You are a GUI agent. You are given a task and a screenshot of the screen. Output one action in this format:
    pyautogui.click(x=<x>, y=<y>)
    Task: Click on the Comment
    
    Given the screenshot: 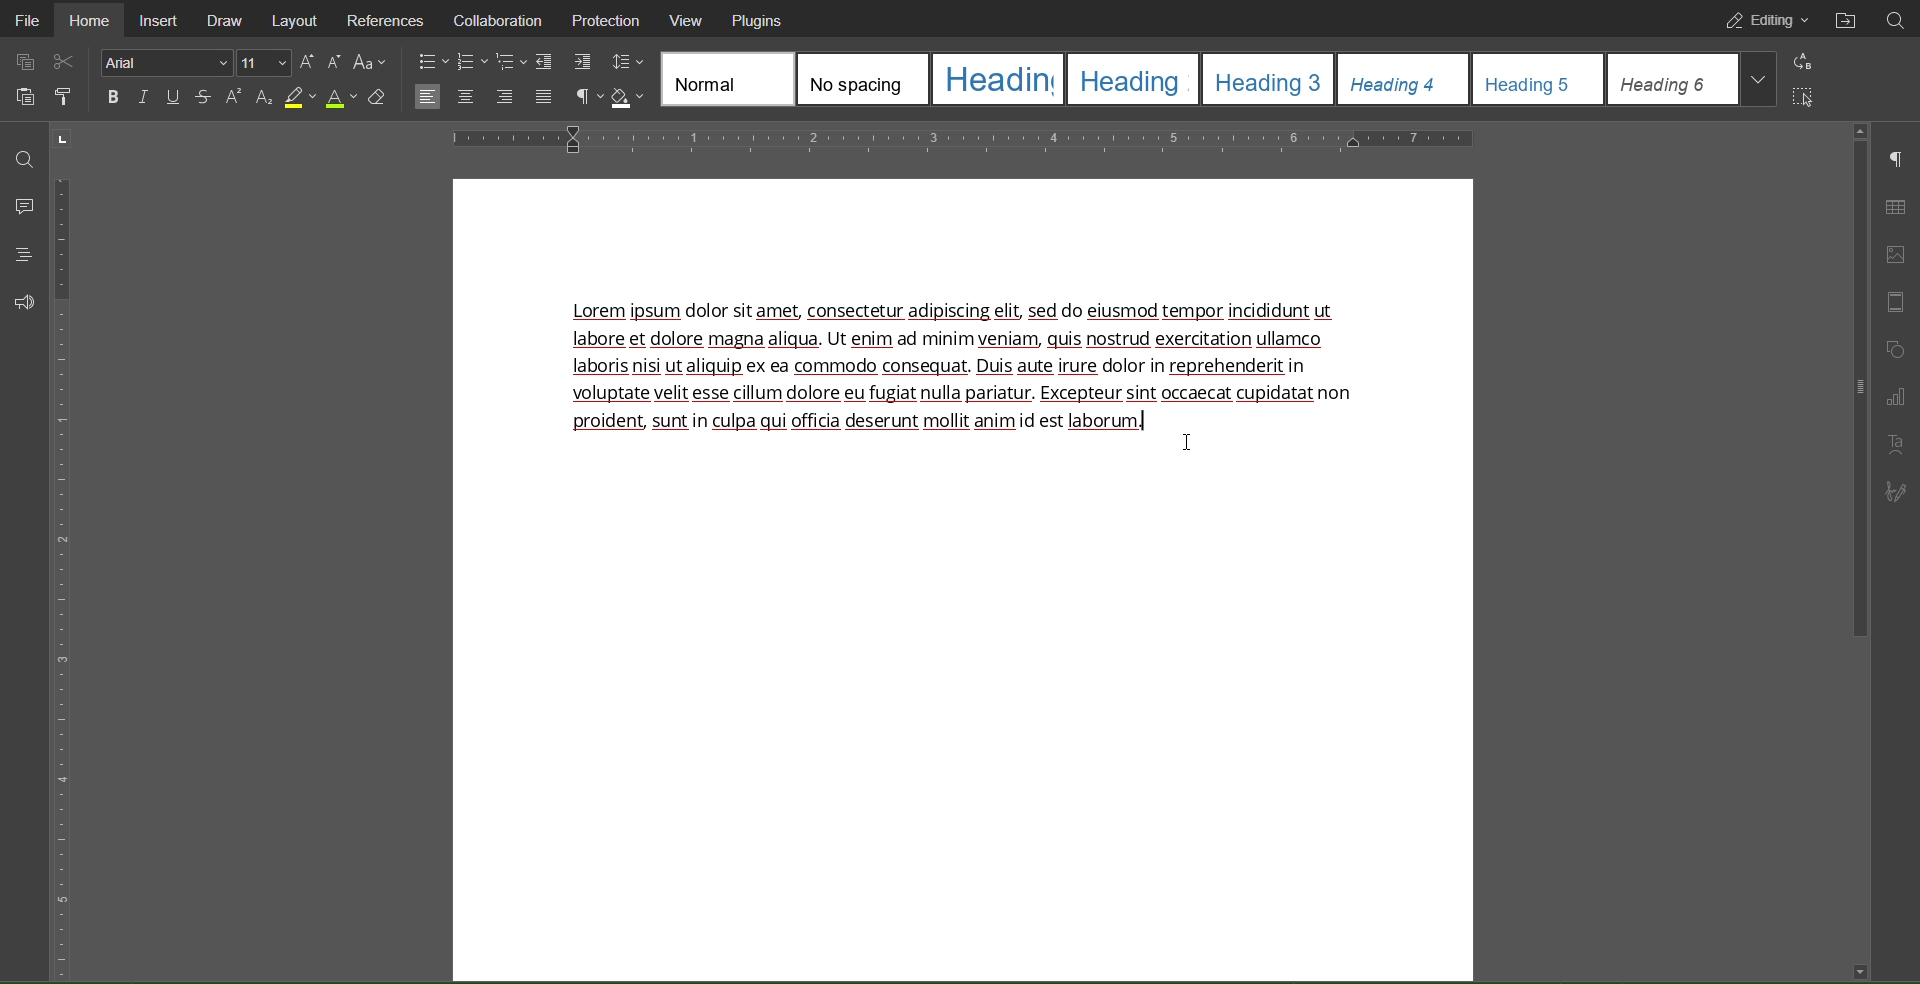 What is the action you would take?
    pyautogui.click(x=22, y=205)
    